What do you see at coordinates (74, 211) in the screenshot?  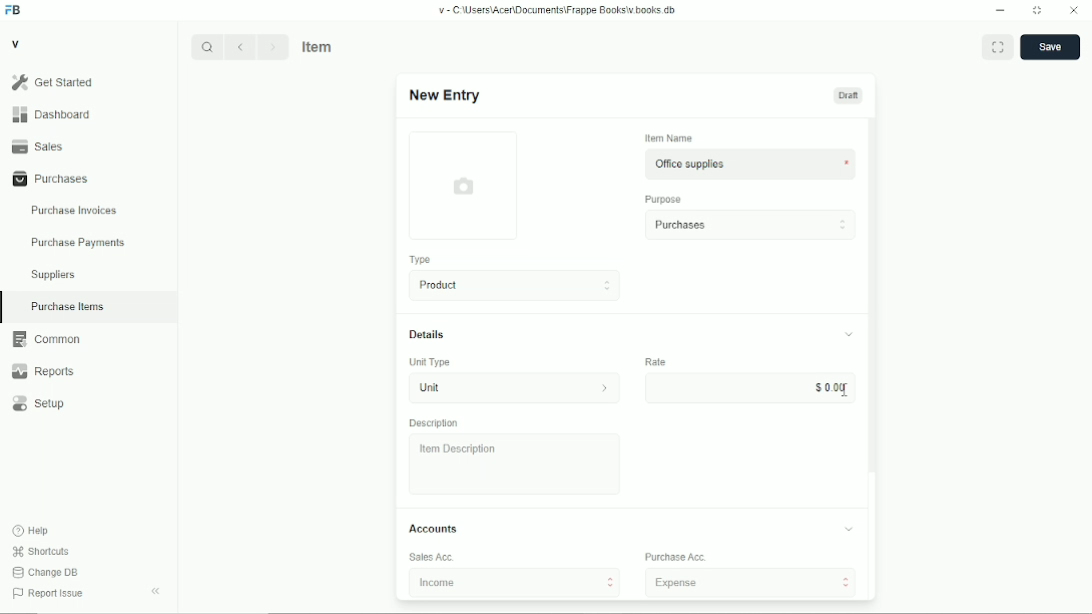 I see `purchase invoices` at bounding box center [74, 211].